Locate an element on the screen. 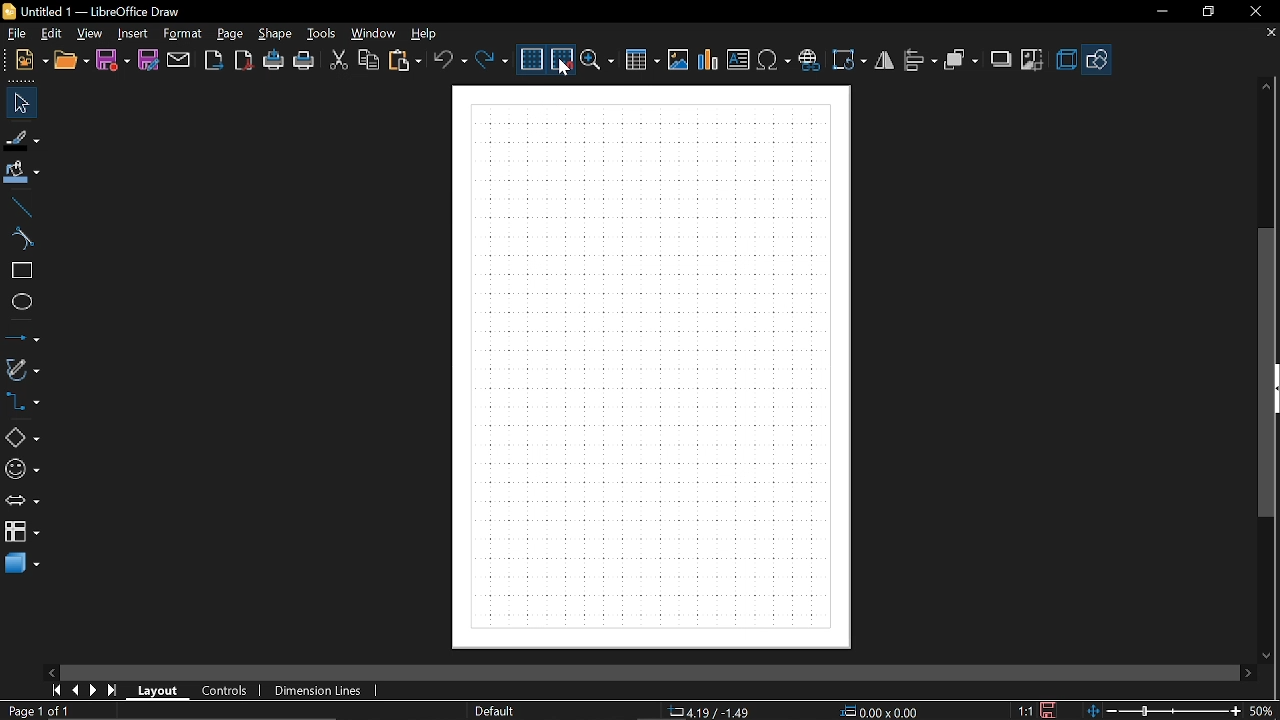 The height and width of the screenshot is (720, 1280). close is located at coordinates (1253, 12).